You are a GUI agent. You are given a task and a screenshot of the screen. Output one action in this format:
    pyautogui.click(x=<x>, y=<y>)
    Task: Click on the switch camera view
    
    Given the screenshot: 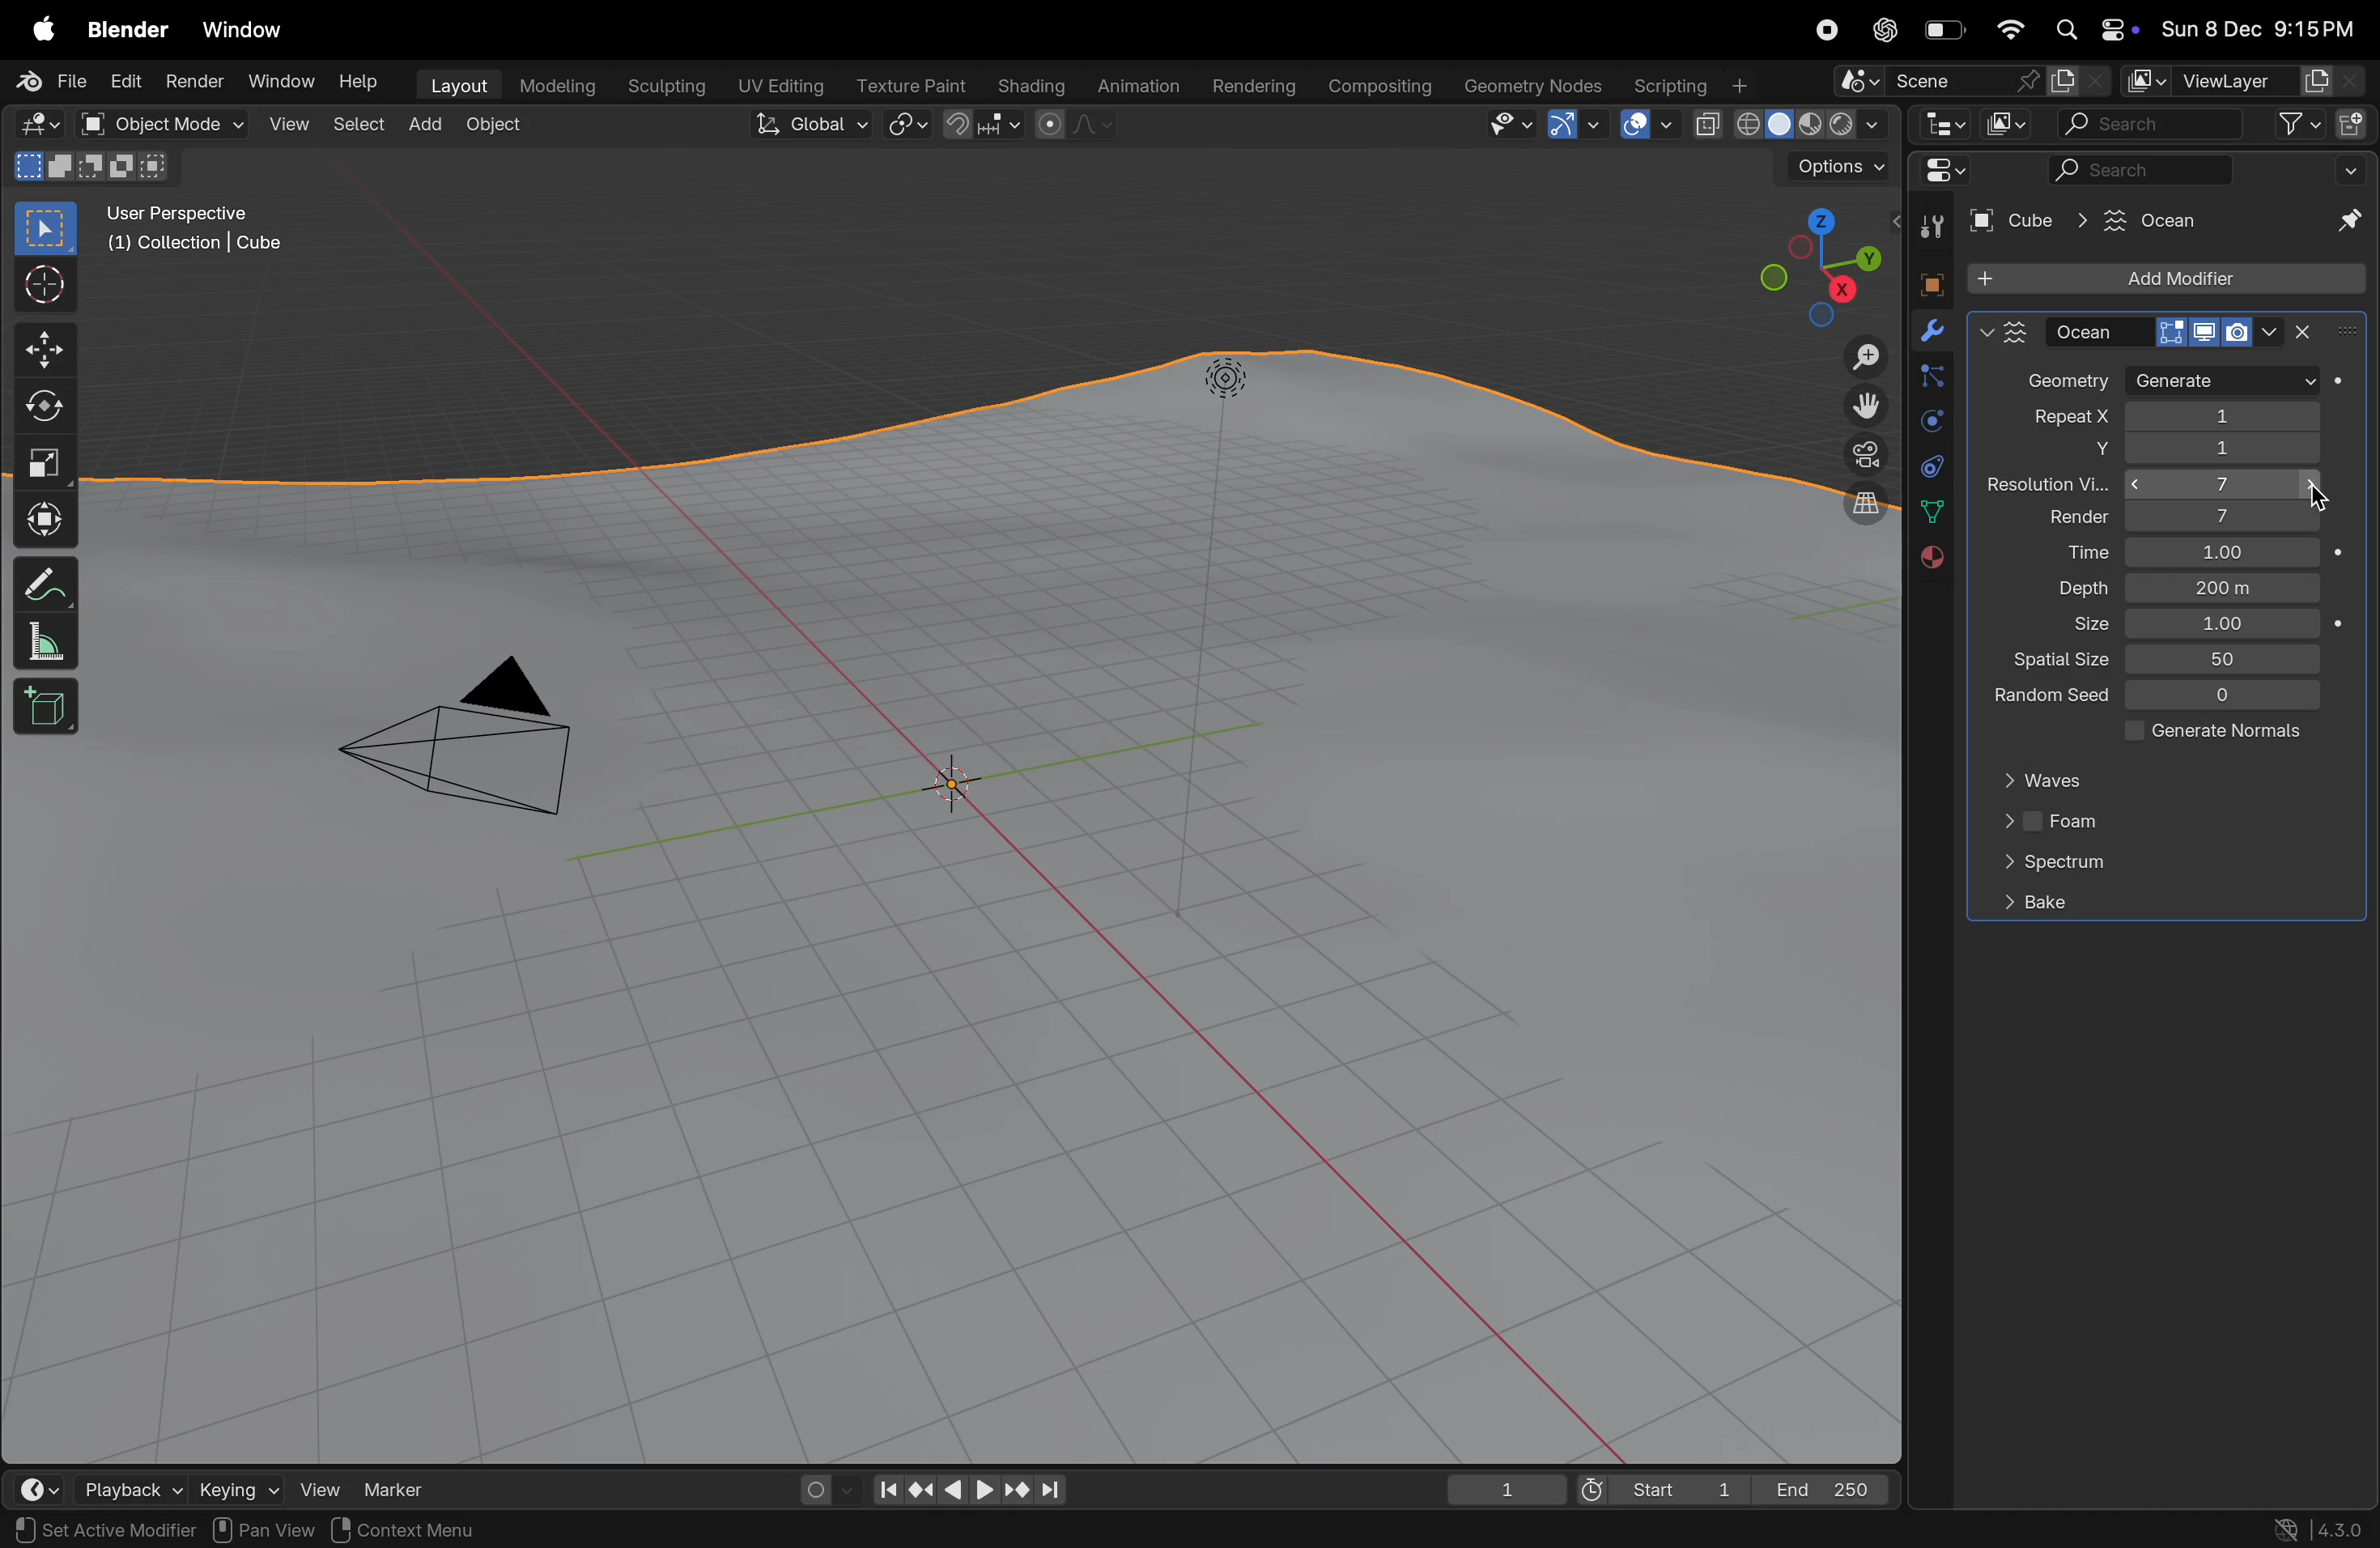 What is the action you would take?
    pyautogui.click(x=1858, y=453)
    